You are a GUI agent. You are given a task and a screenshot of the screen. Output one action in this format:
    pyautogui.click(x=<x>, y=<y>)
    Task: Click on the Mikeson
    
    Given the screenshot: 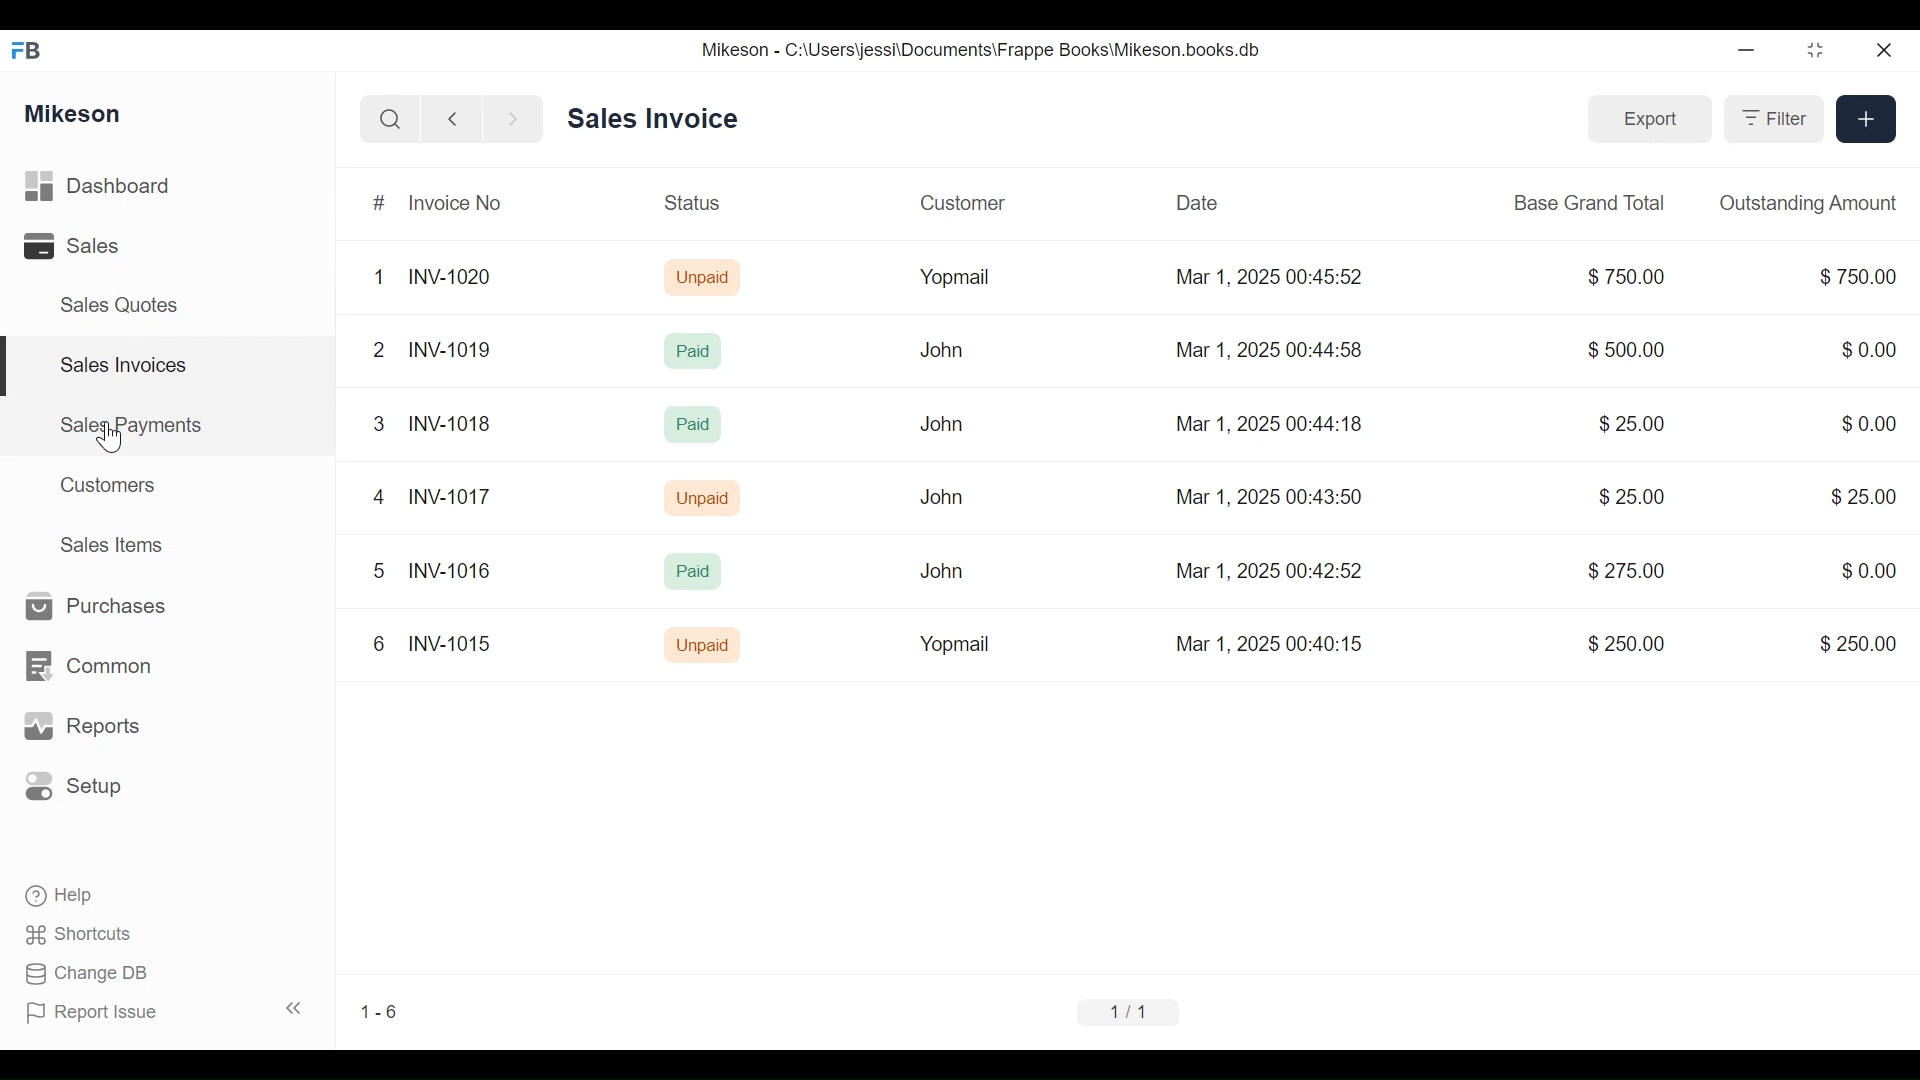 What is the action you would take?
    pyautogui.click(x=74, y=111)
    